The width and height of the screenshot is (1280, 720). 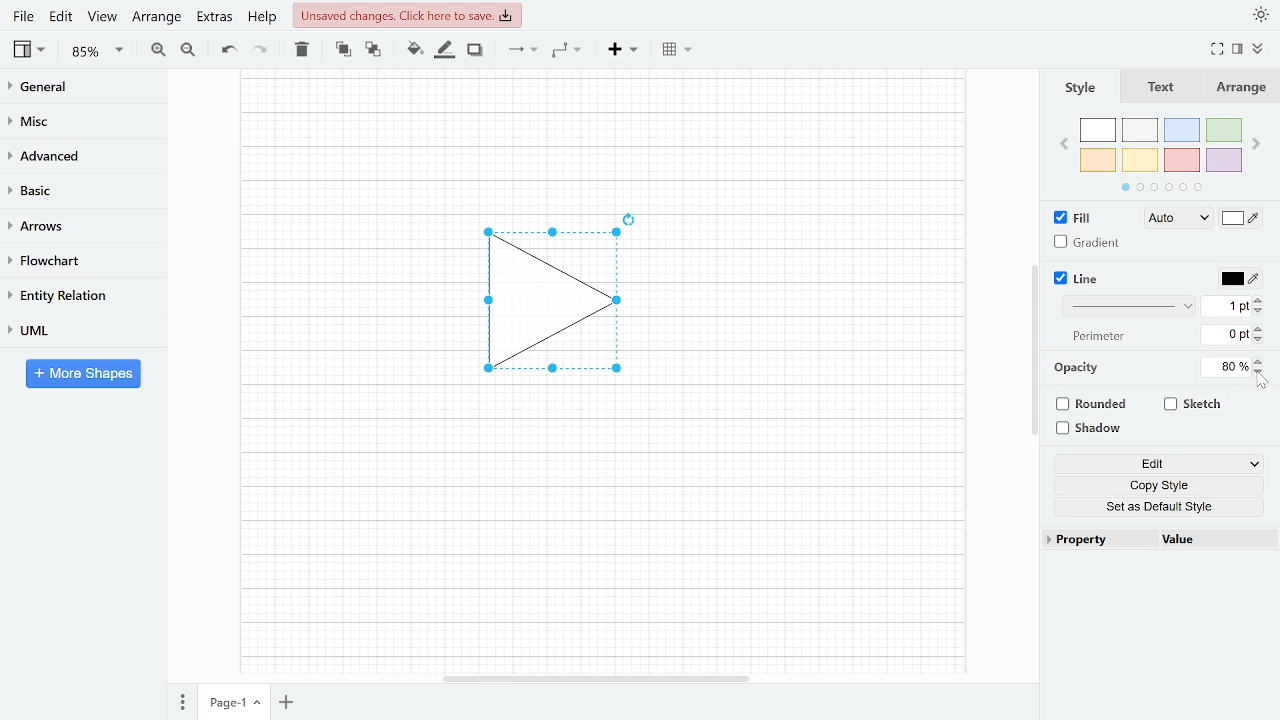 I want to click on Rounded, so click(x=1094, y=406).